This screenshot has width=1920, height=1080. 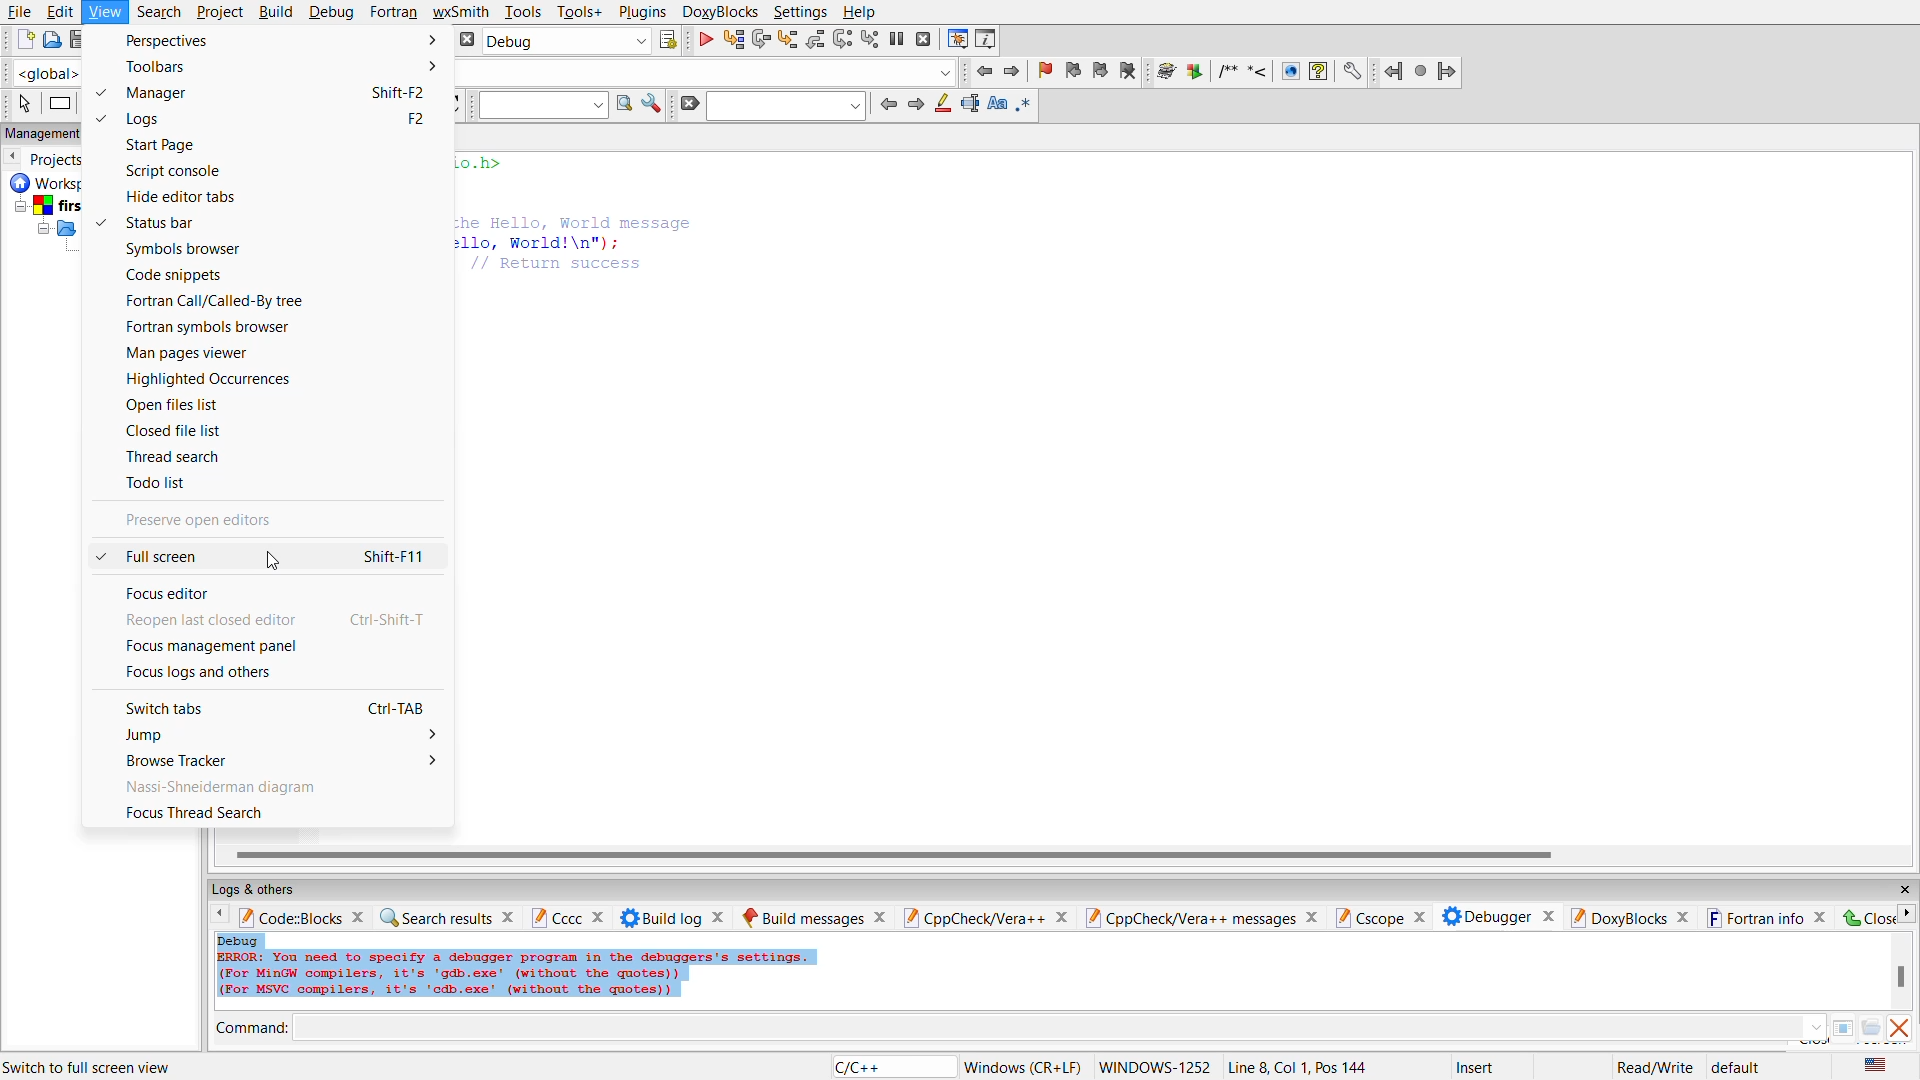 What do you see at coordinates (106, 12) in the screenshot?
I see `view` at bounding box center [106, 12].